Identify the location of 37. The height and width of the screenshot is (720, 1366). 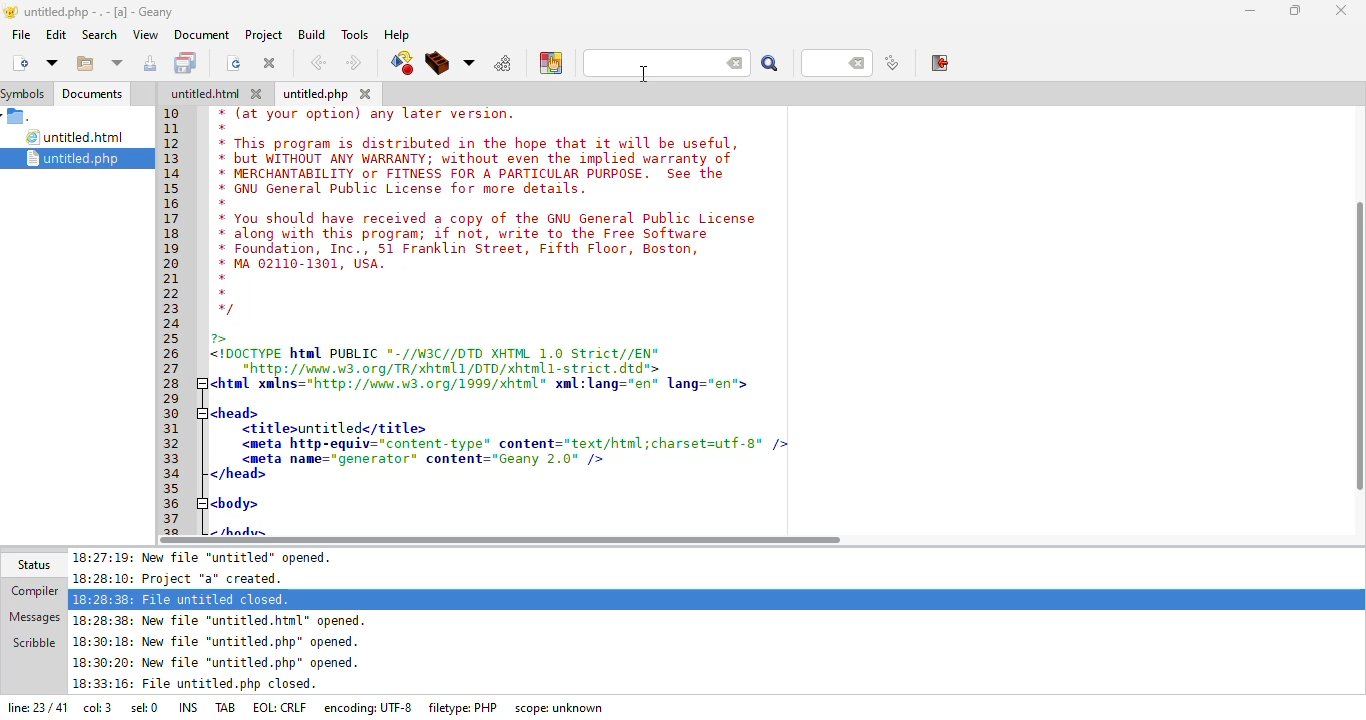
(174, 519).